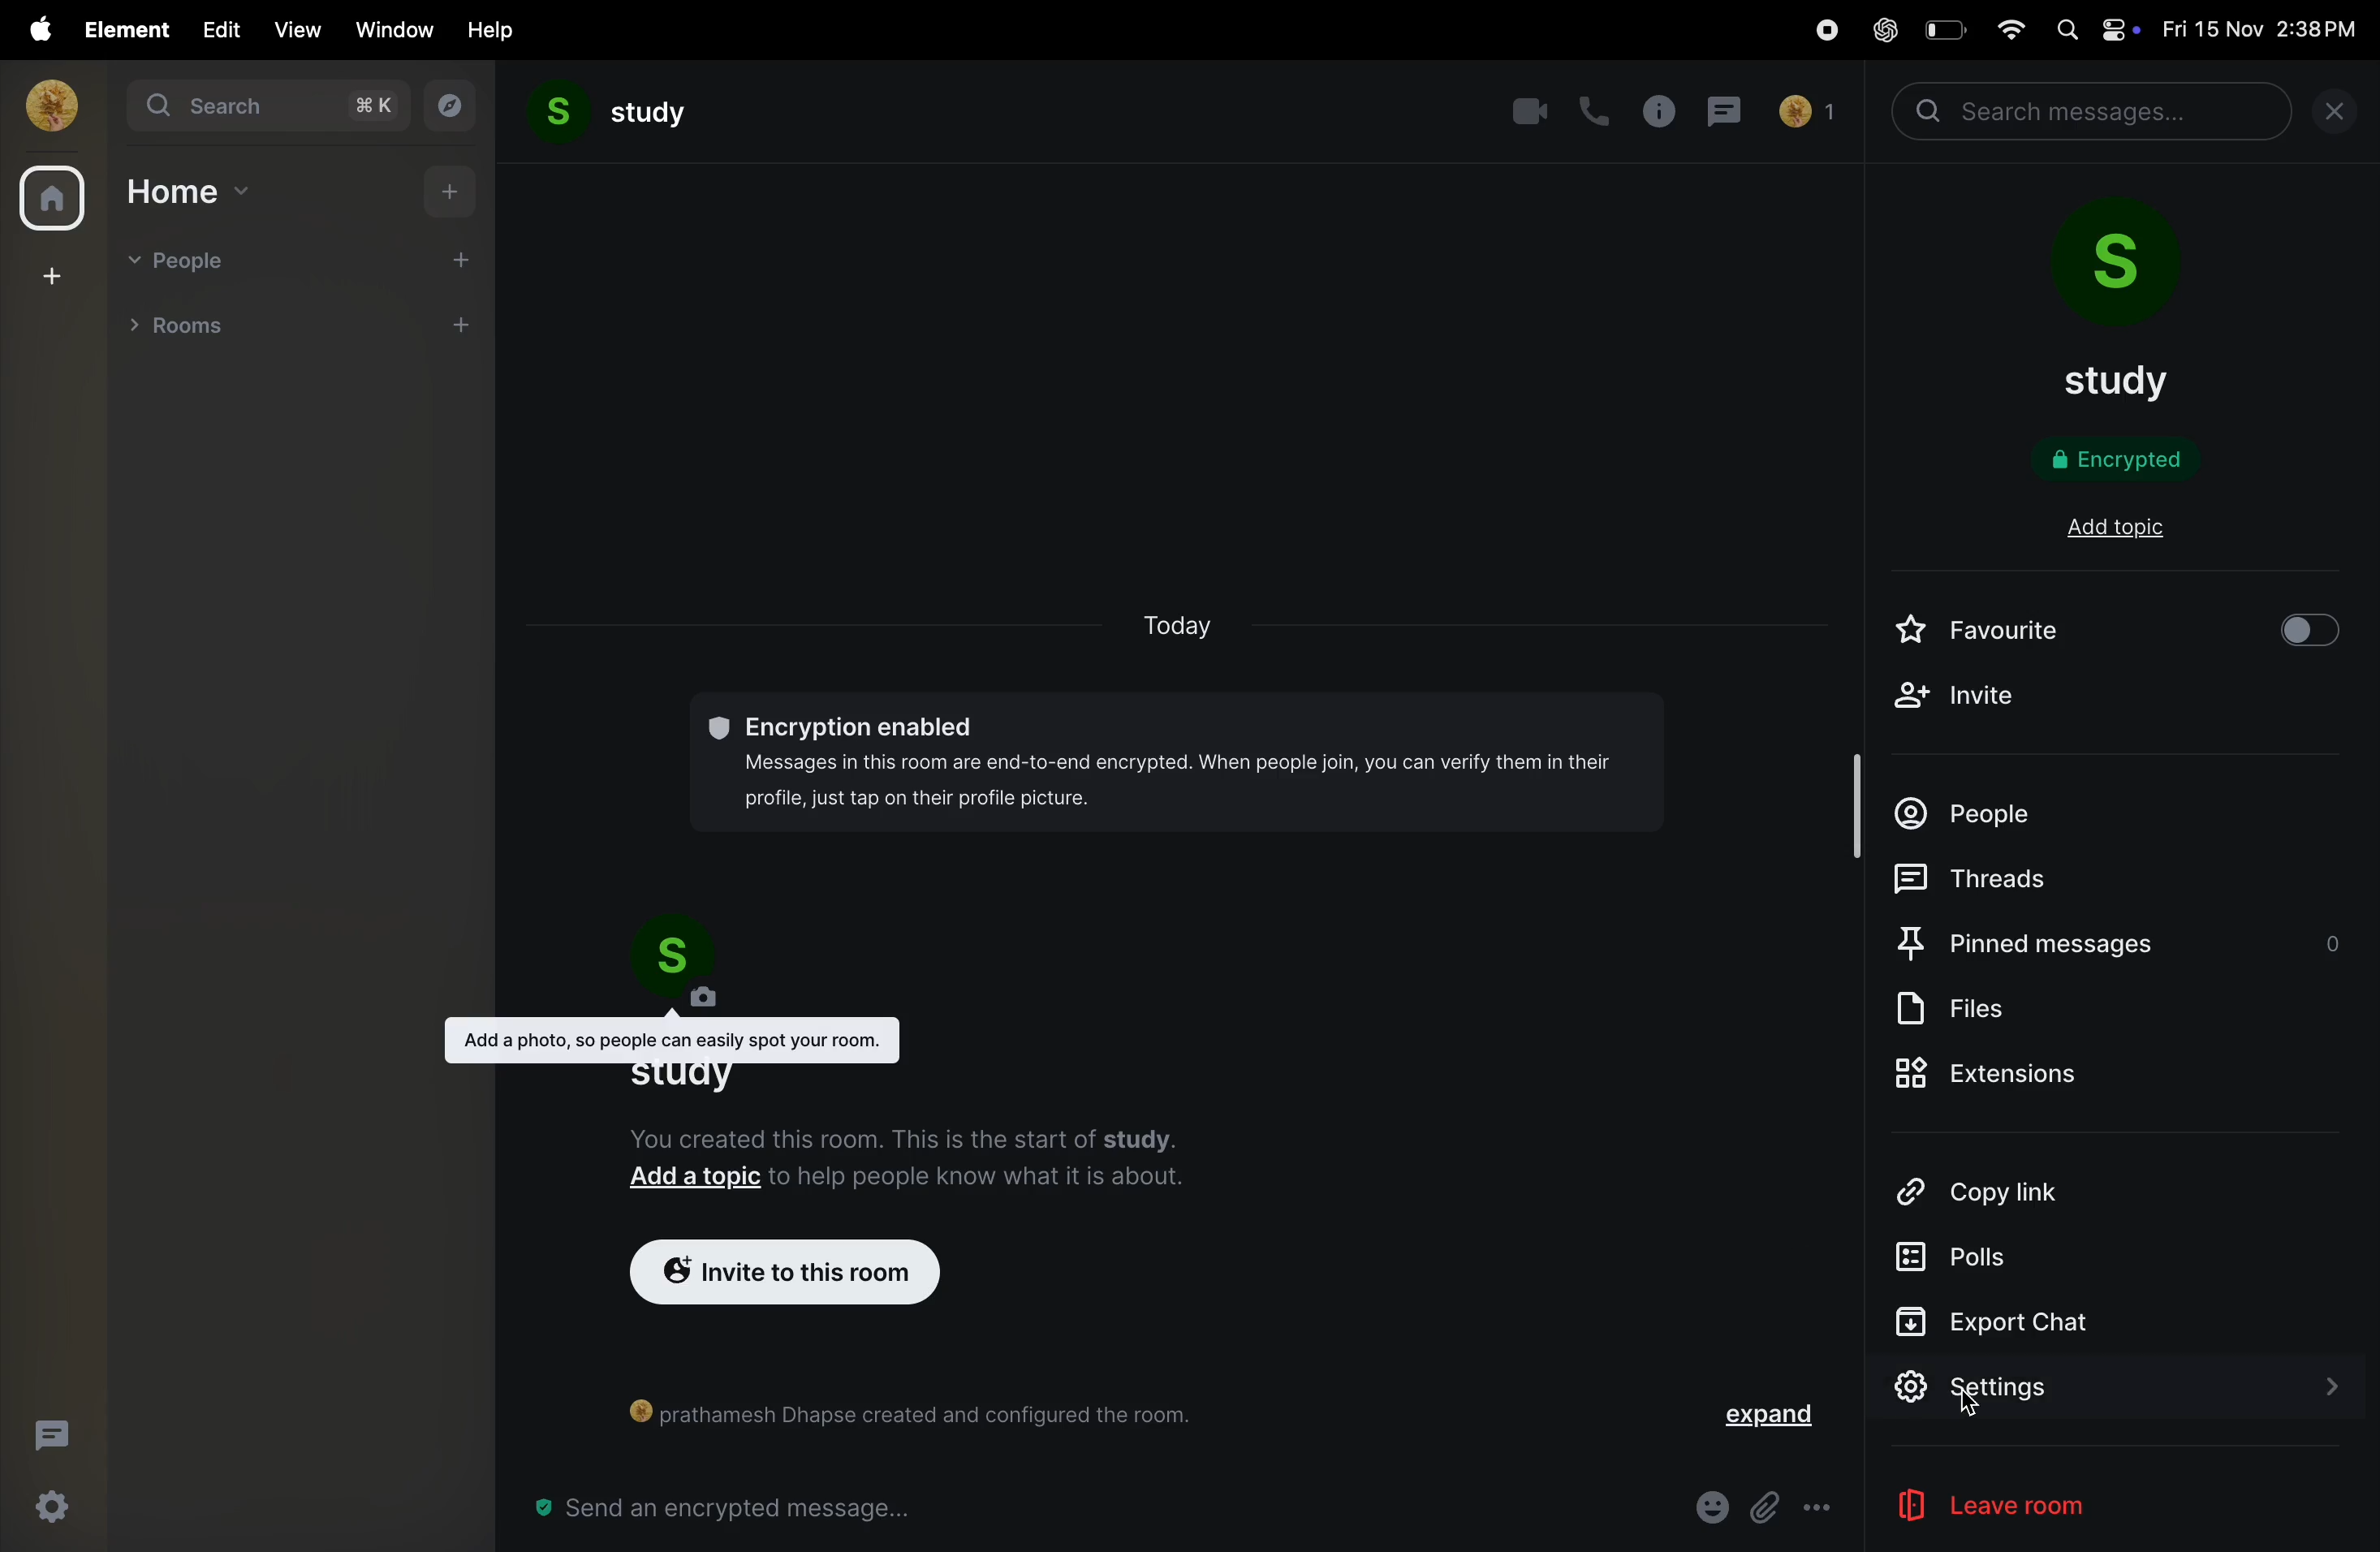 Image resolution: width=2380 pixels, height=1552 pixels. What do you see at coordinates (924, 1412) in the screenshot?
I see `() prathamesh Dhapse created and configured the room.` at bounding box center [924, 1412].